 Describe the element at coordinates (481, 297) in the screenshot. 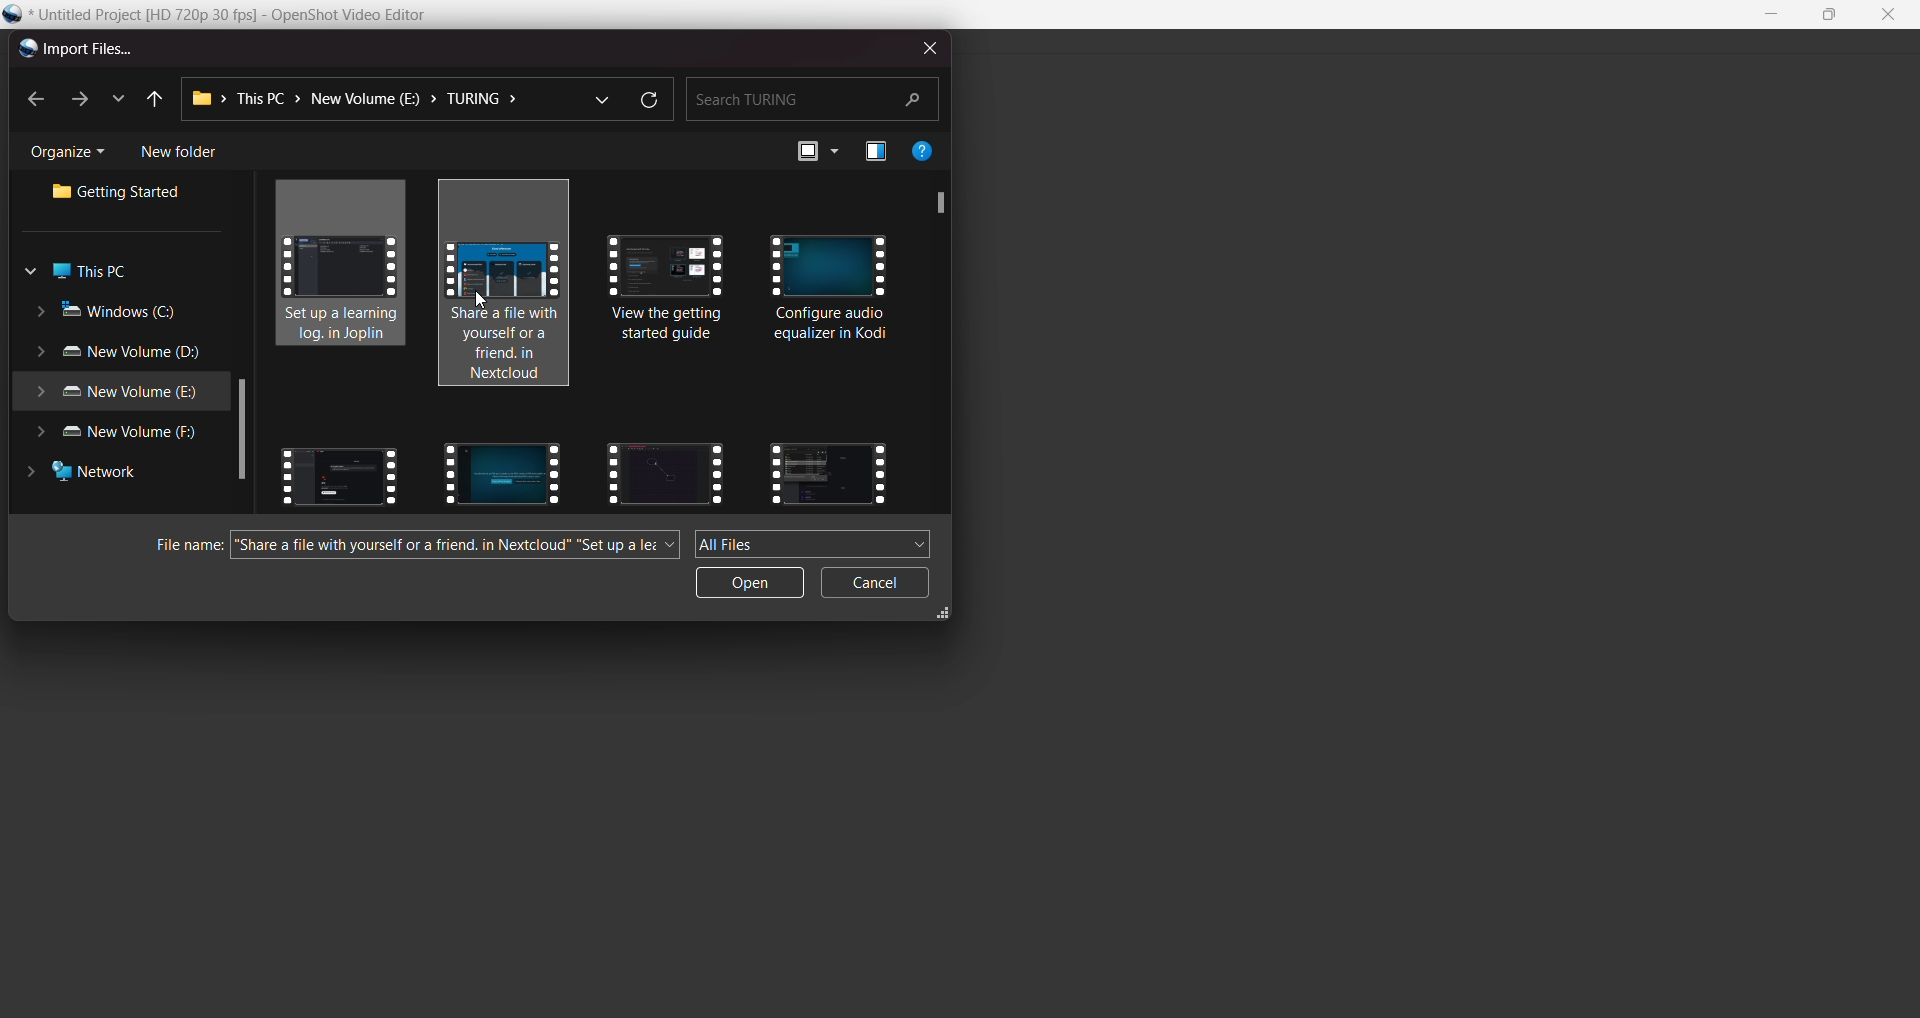

I see `cursor` at that location.